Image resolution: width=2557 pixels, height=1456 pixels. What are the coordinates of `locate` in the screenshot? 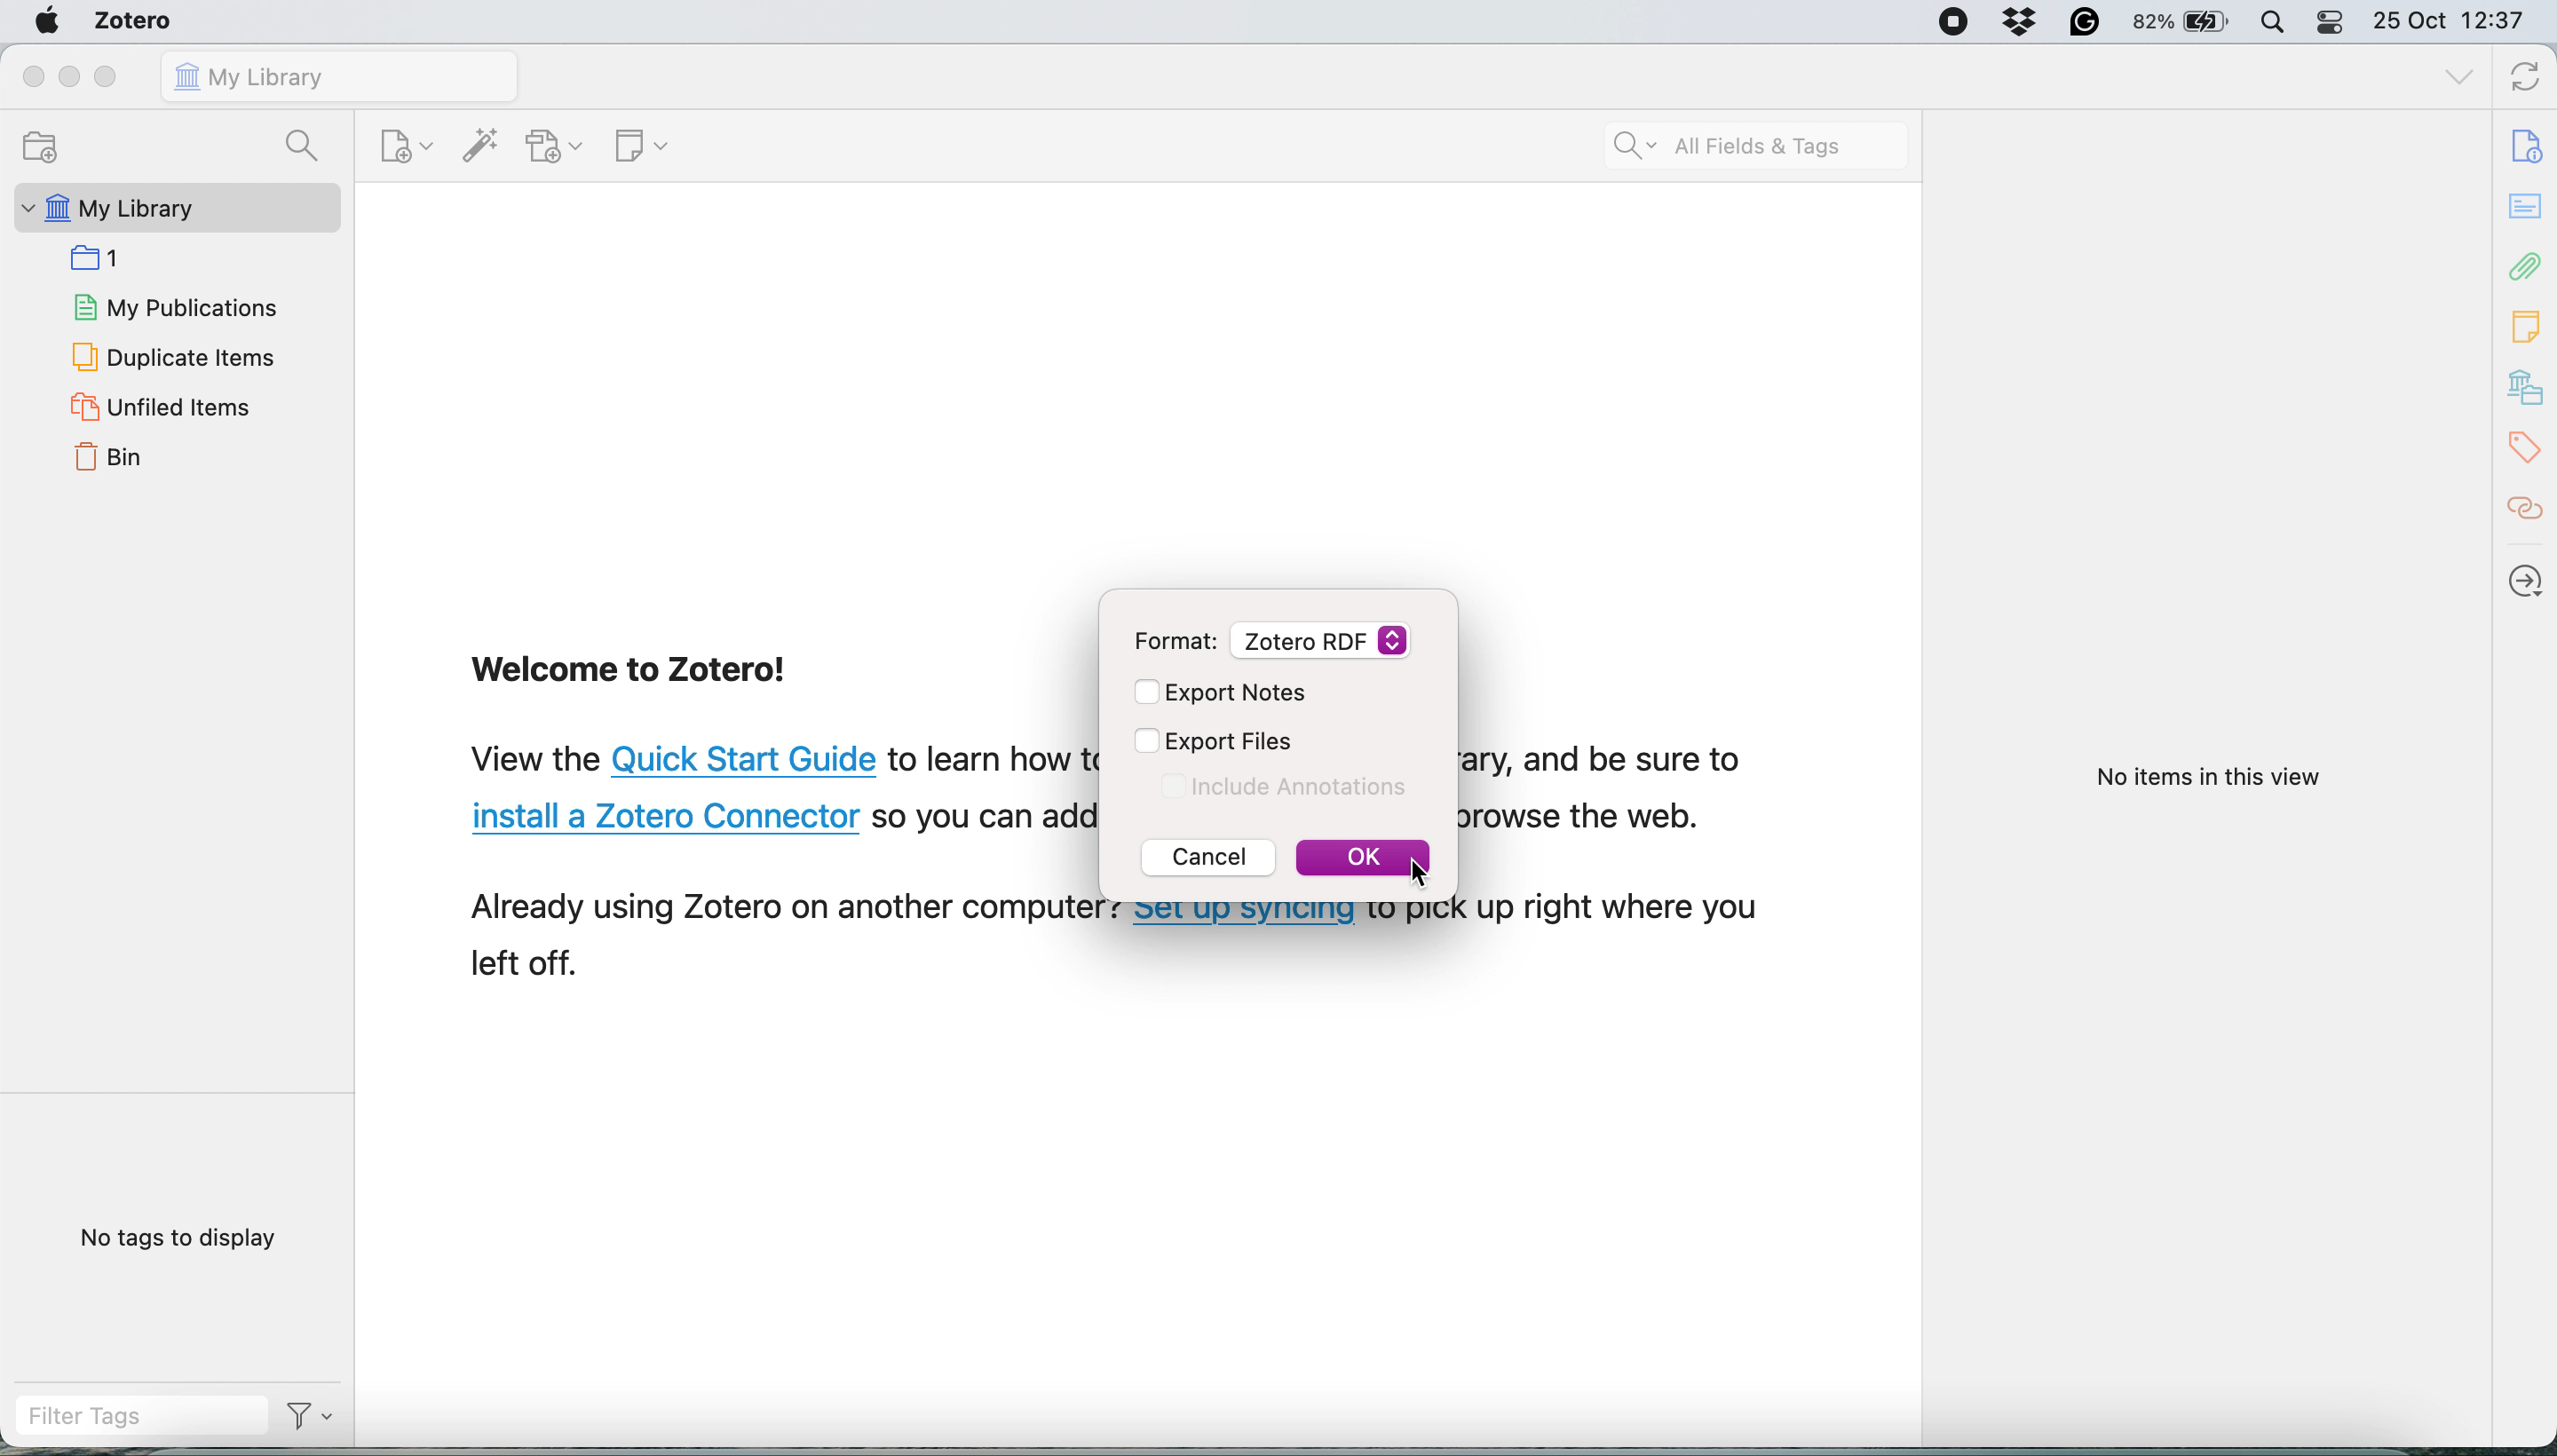 It's located at (2529, 584).